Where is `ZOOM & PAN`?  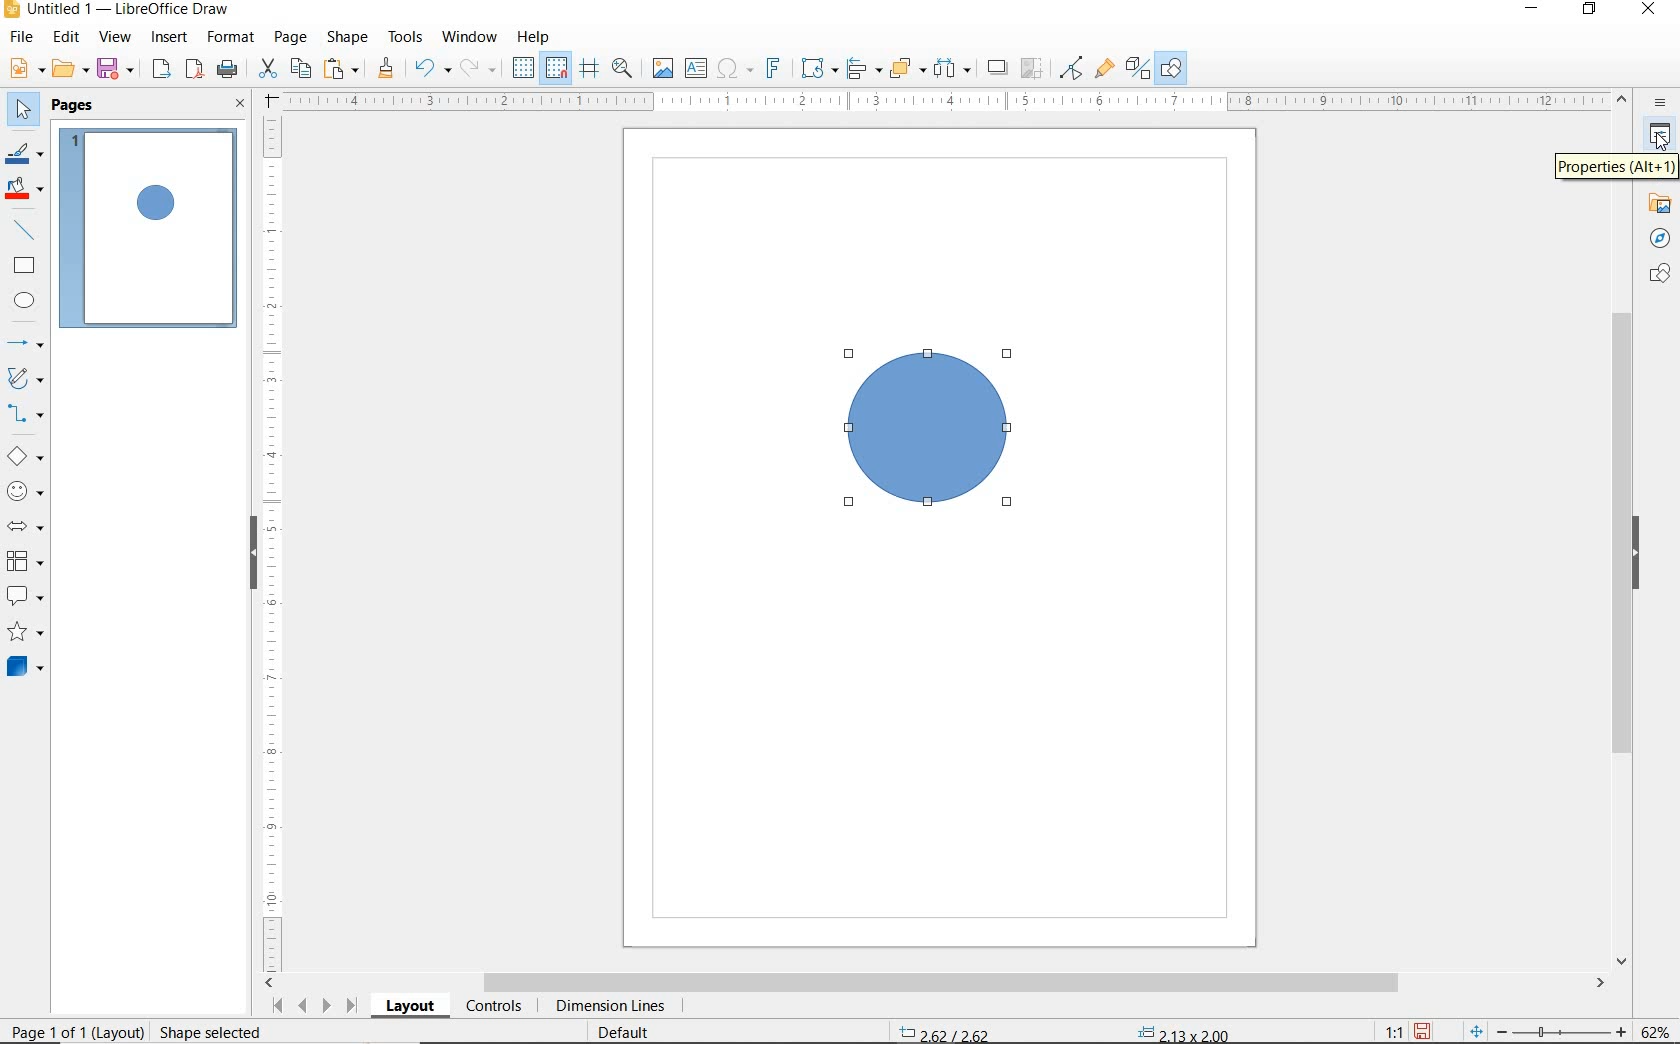
ZOOM & PAN is located at coordinates (625, 70).